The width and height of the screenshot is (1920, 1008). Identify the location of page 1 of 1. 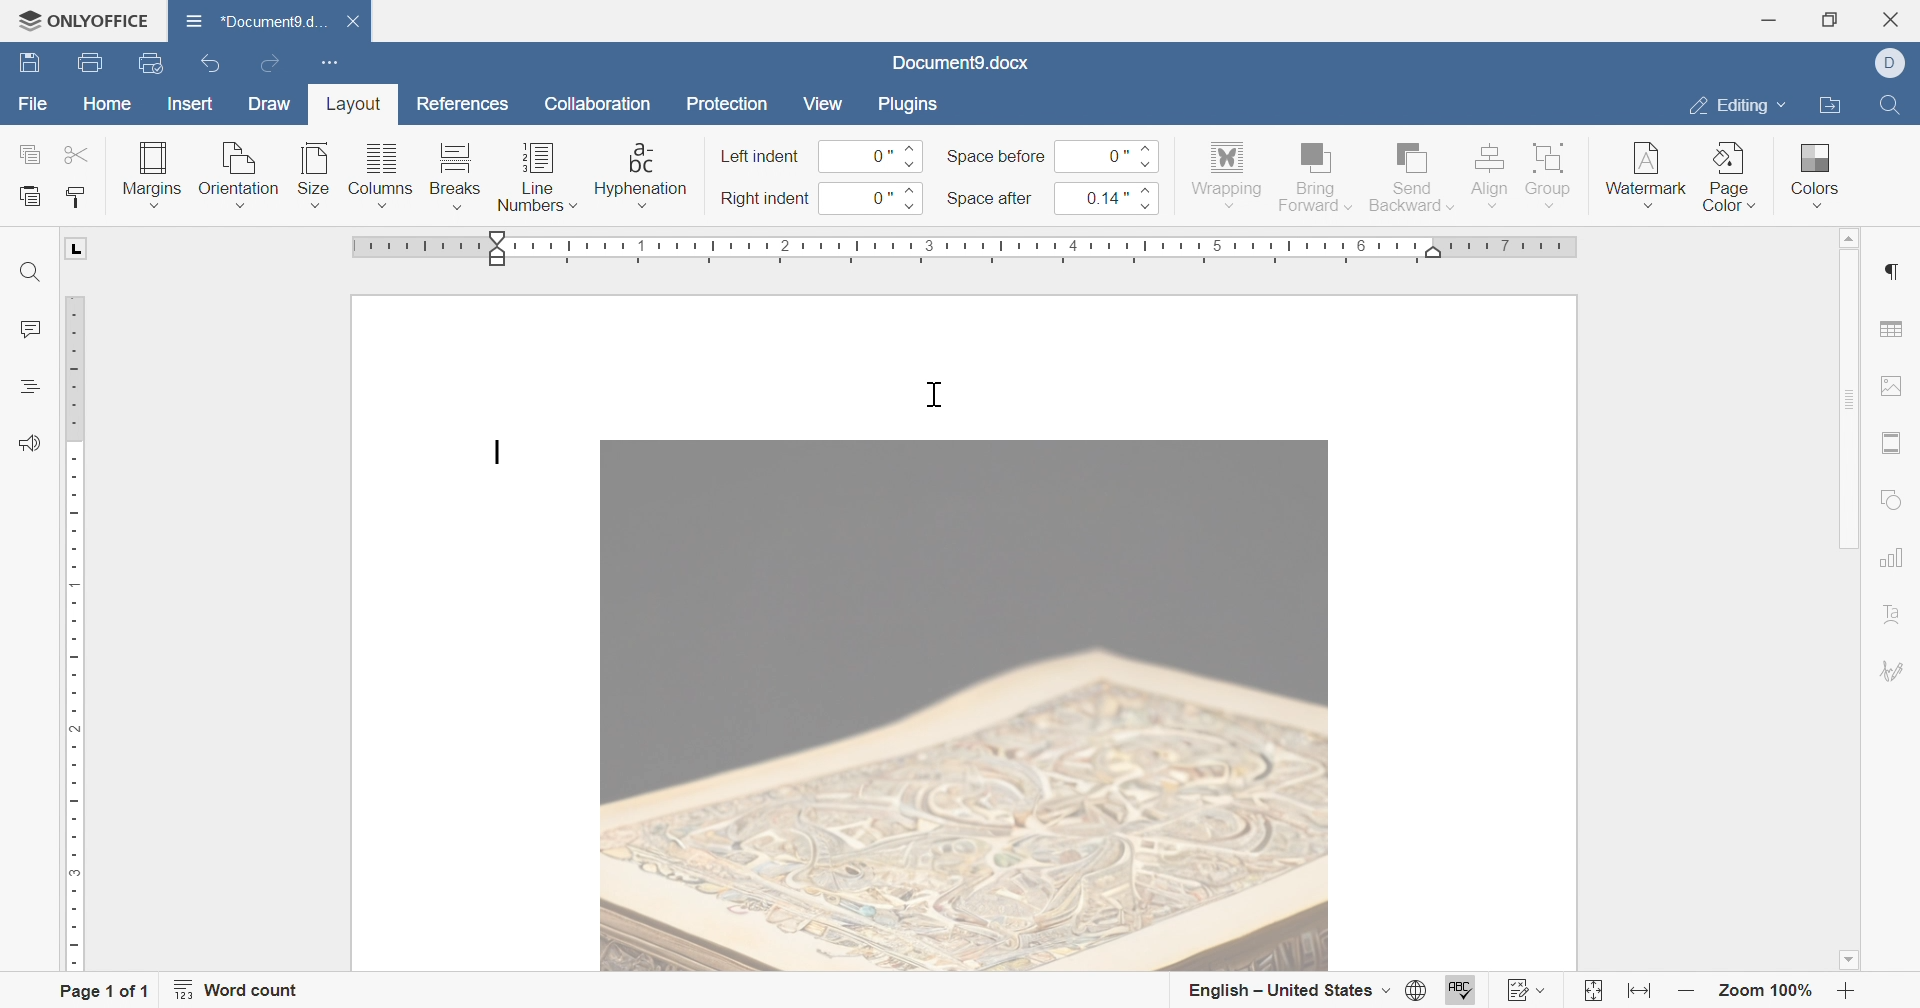
(103, 993).